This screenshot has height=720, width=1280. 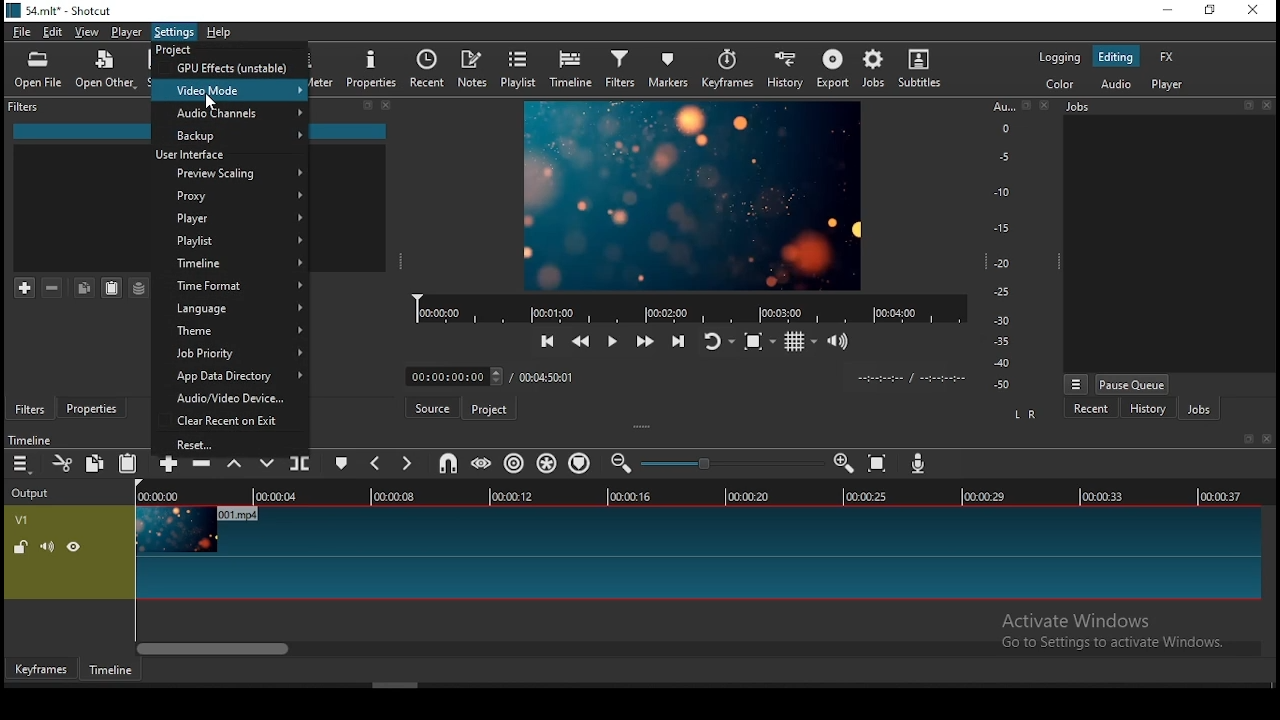 I want to click on record audio, so click(x=919, y=463).